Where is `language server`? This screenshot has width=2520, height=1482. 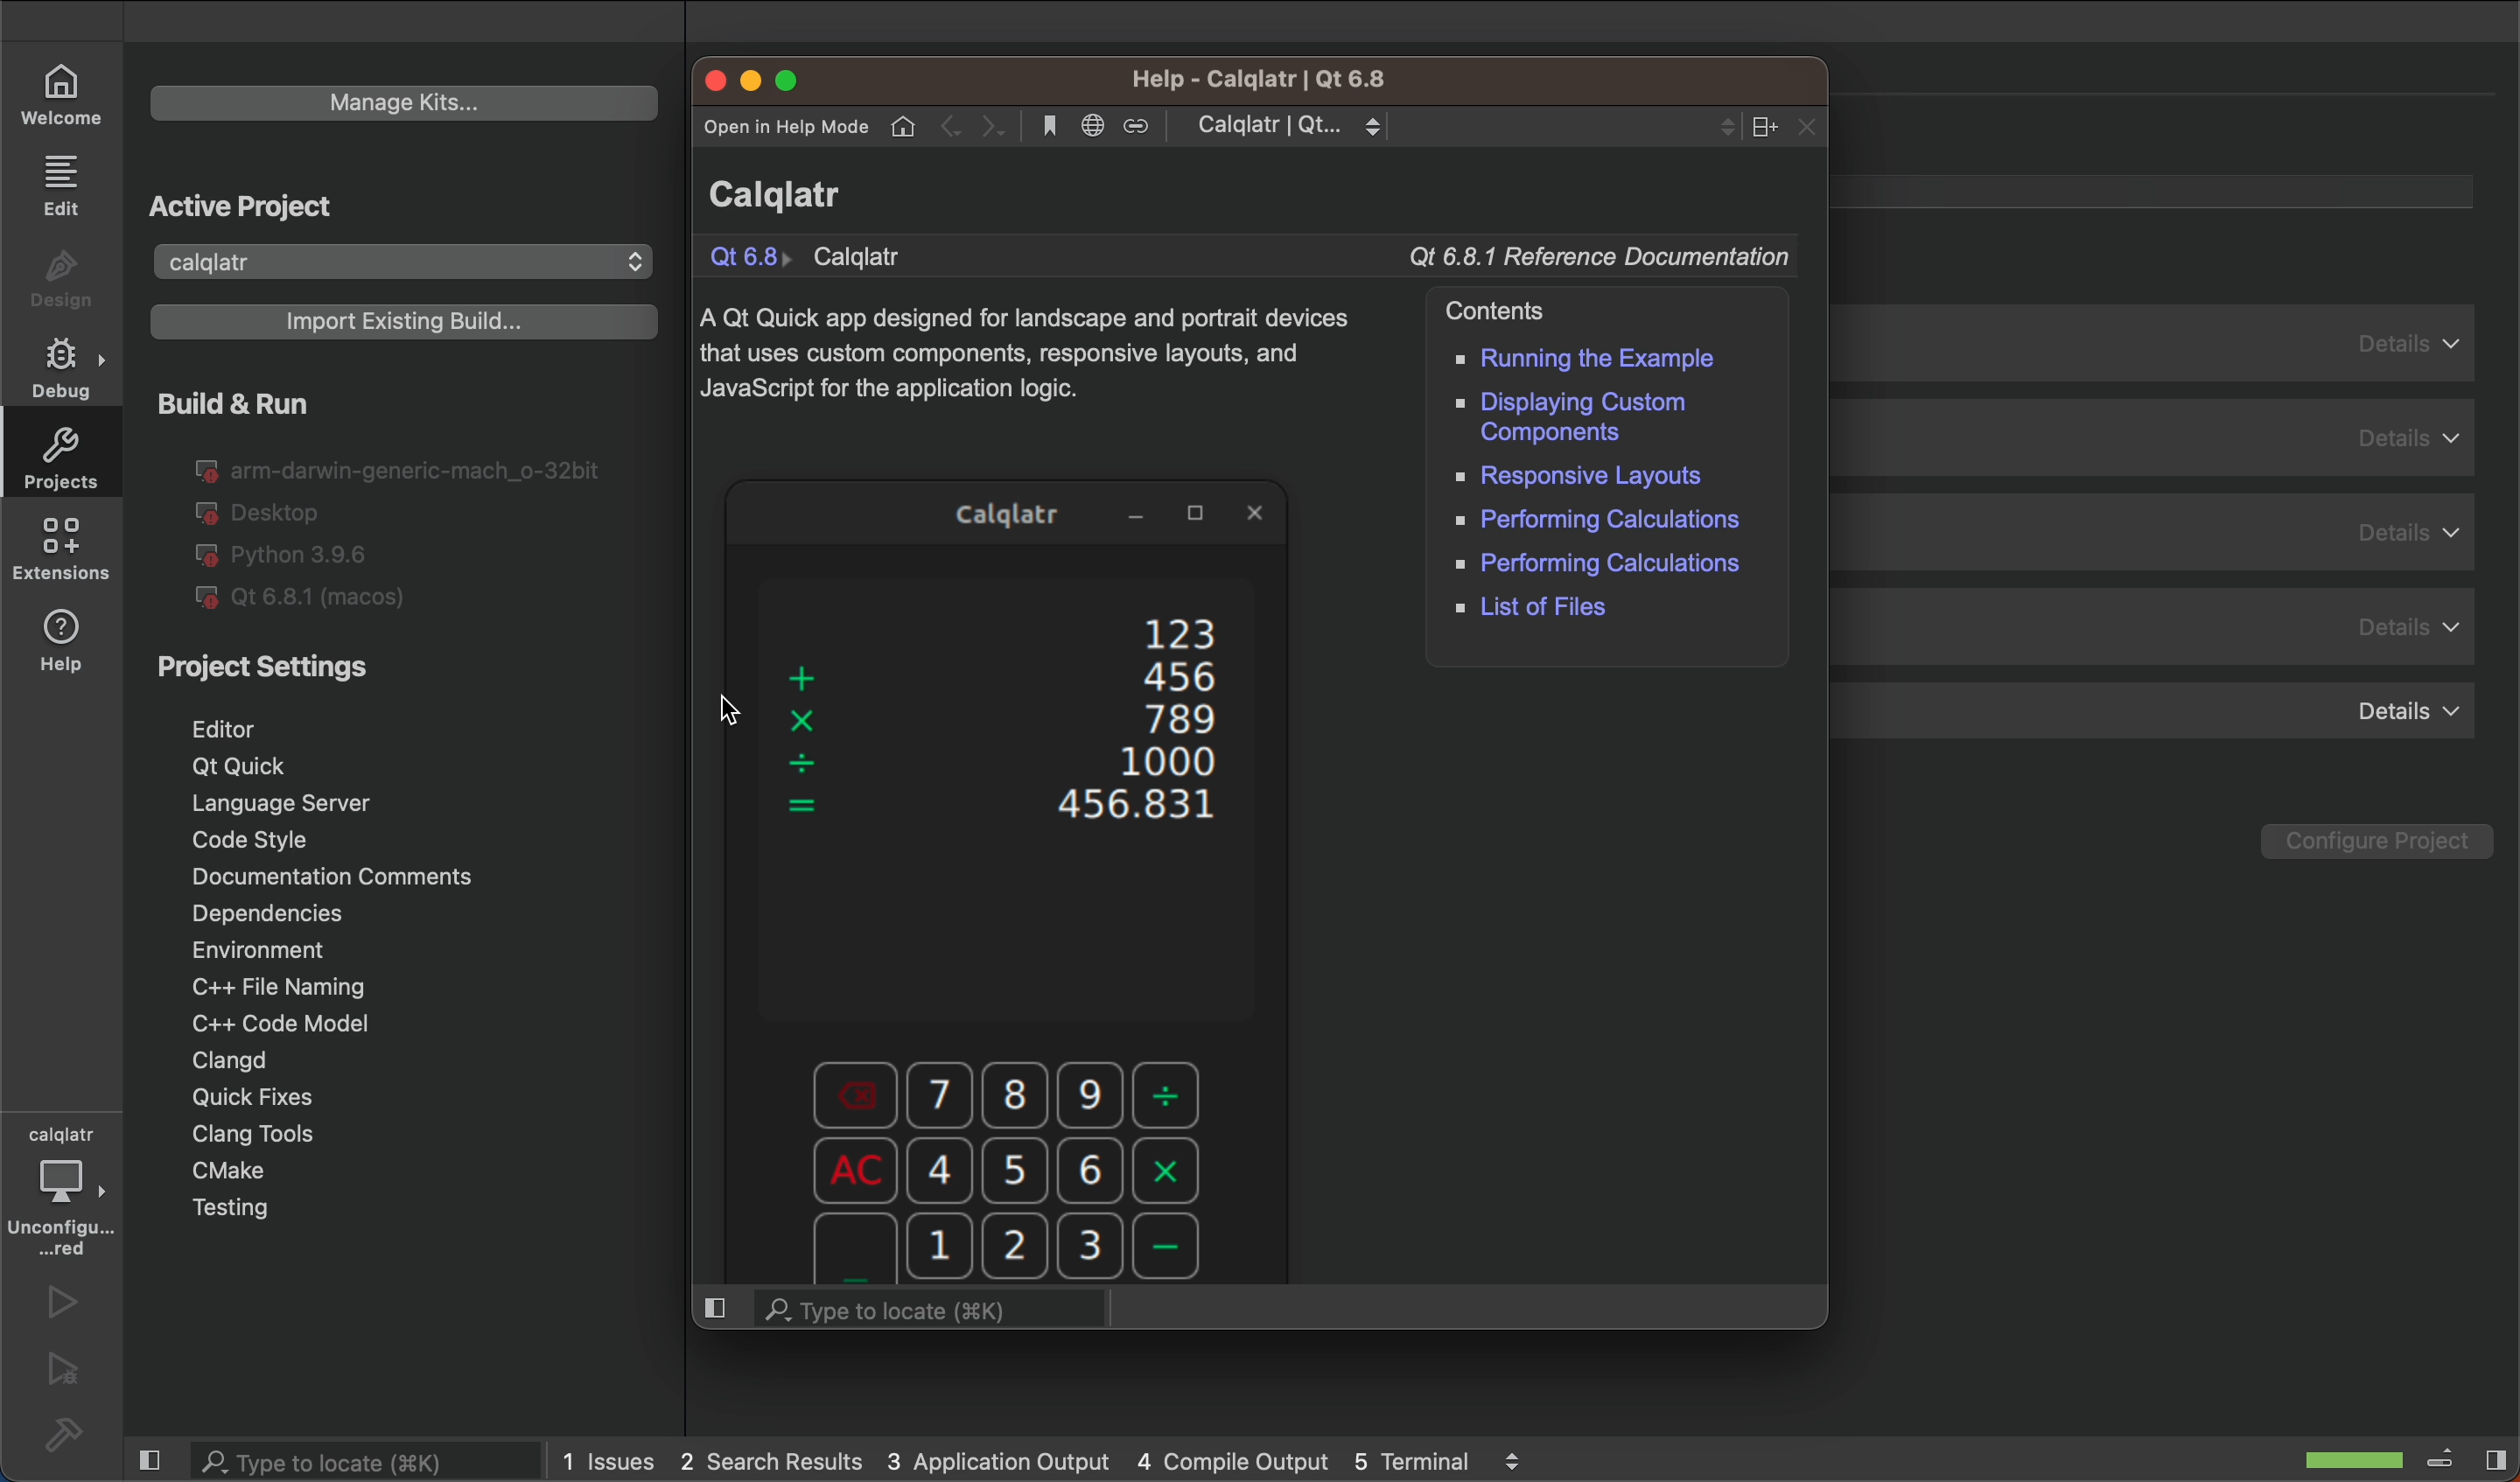 language server is located at coordinates (293, 799).